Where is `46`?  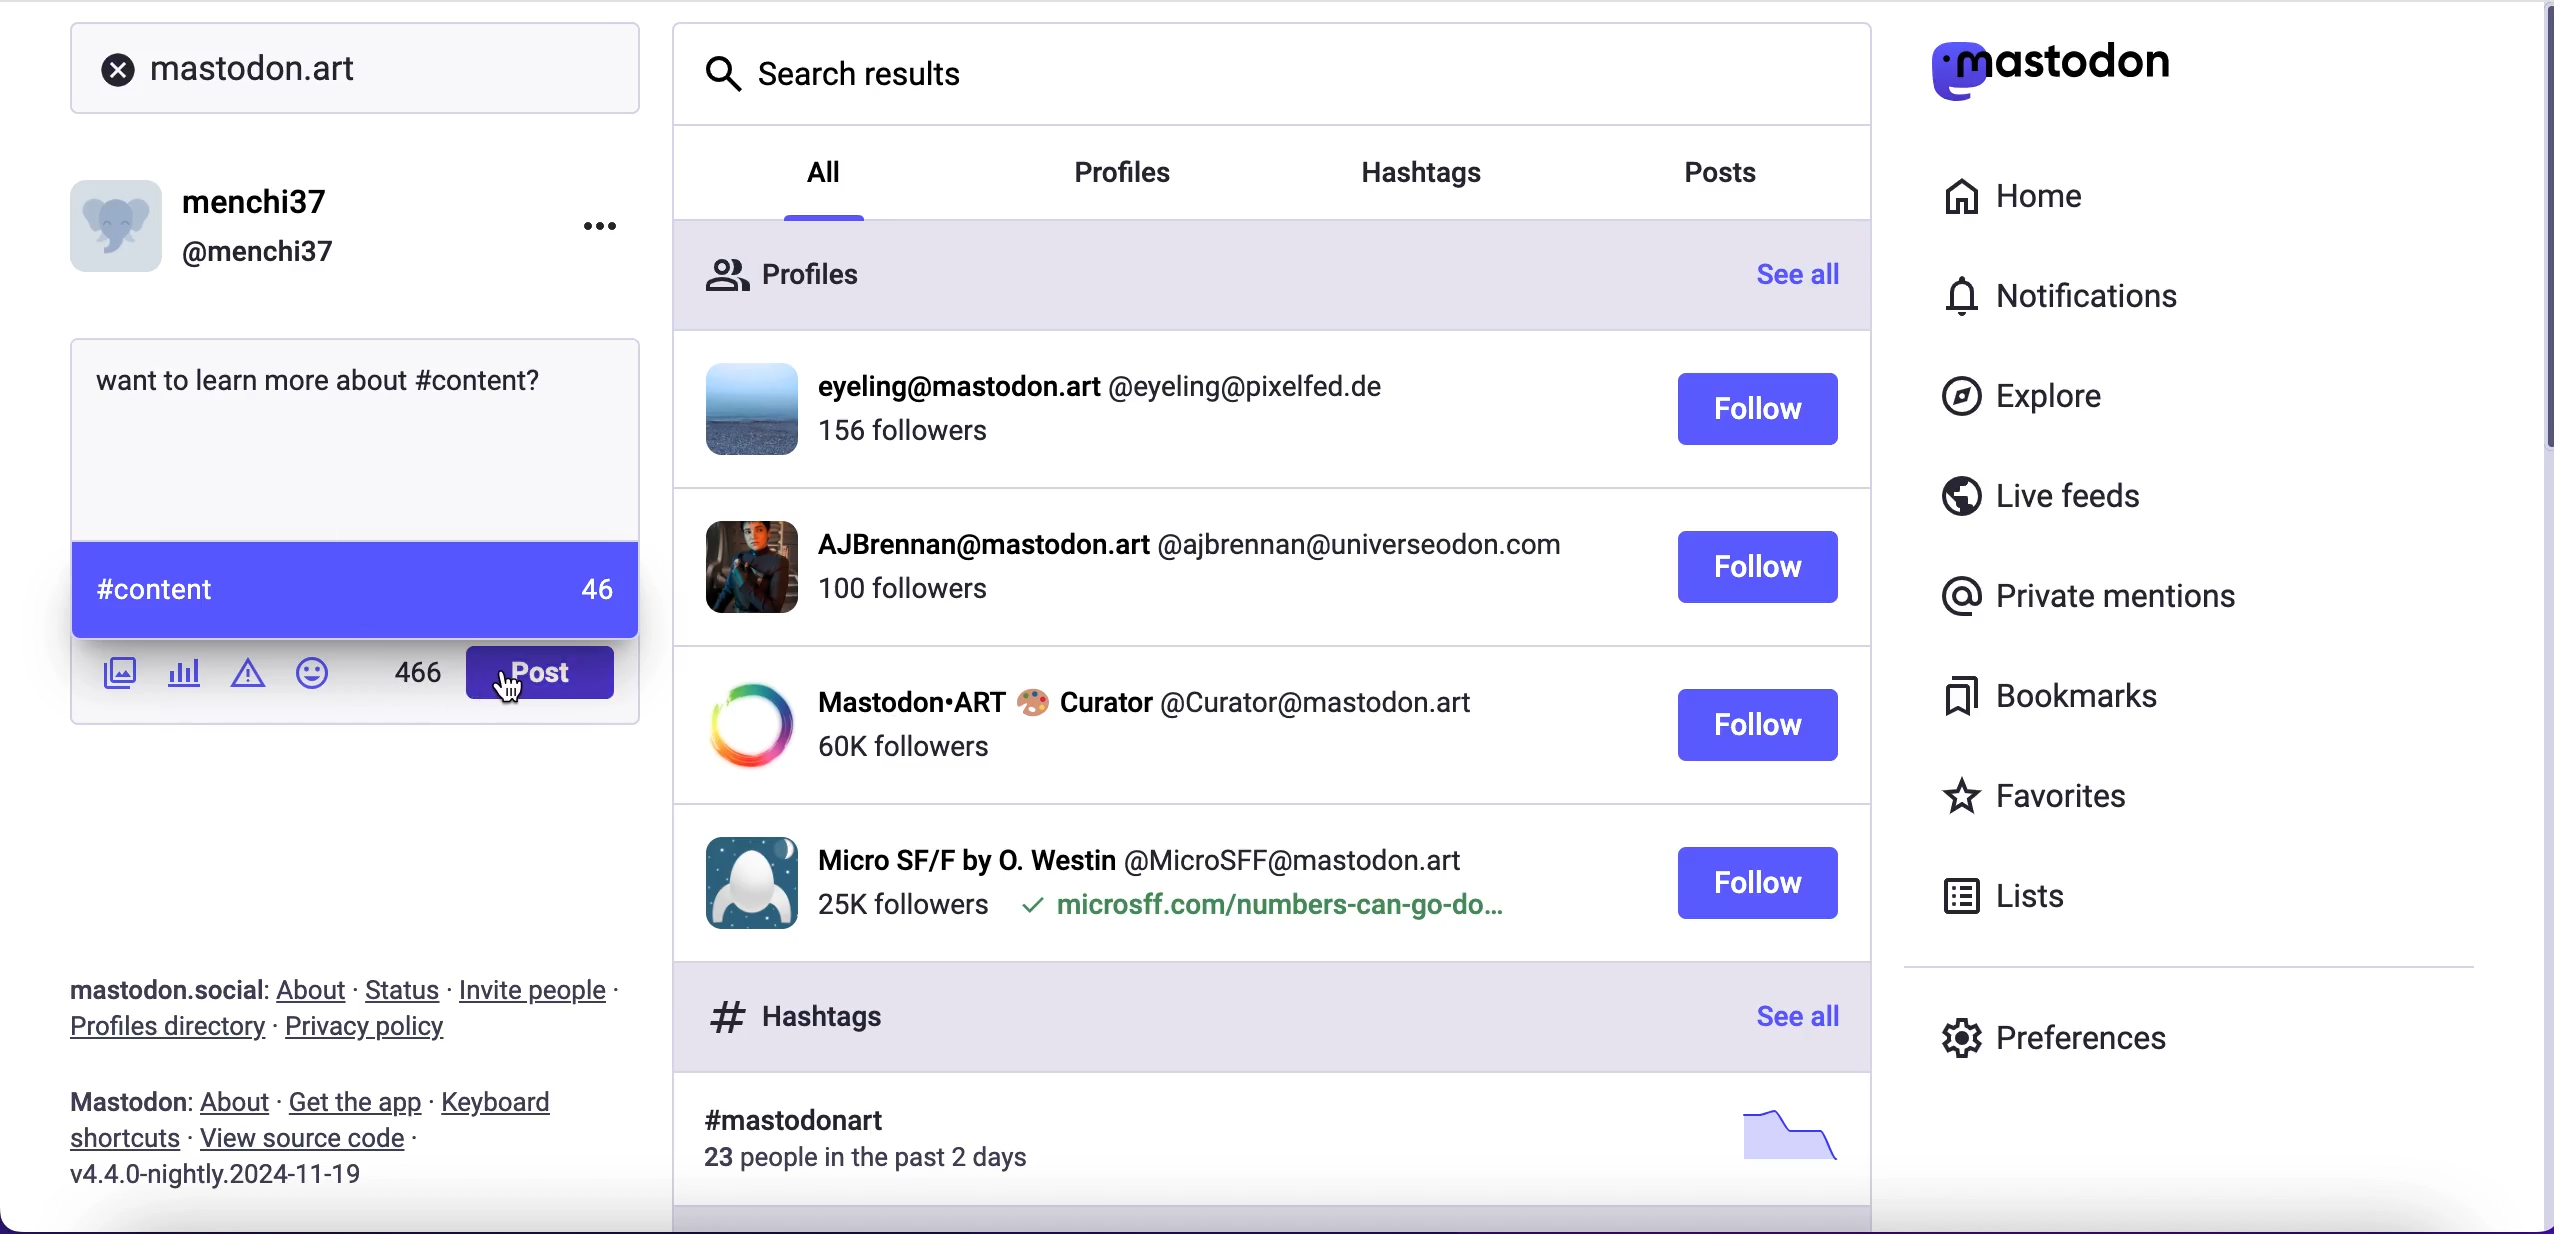
46 is located at coordinates (595, 590).